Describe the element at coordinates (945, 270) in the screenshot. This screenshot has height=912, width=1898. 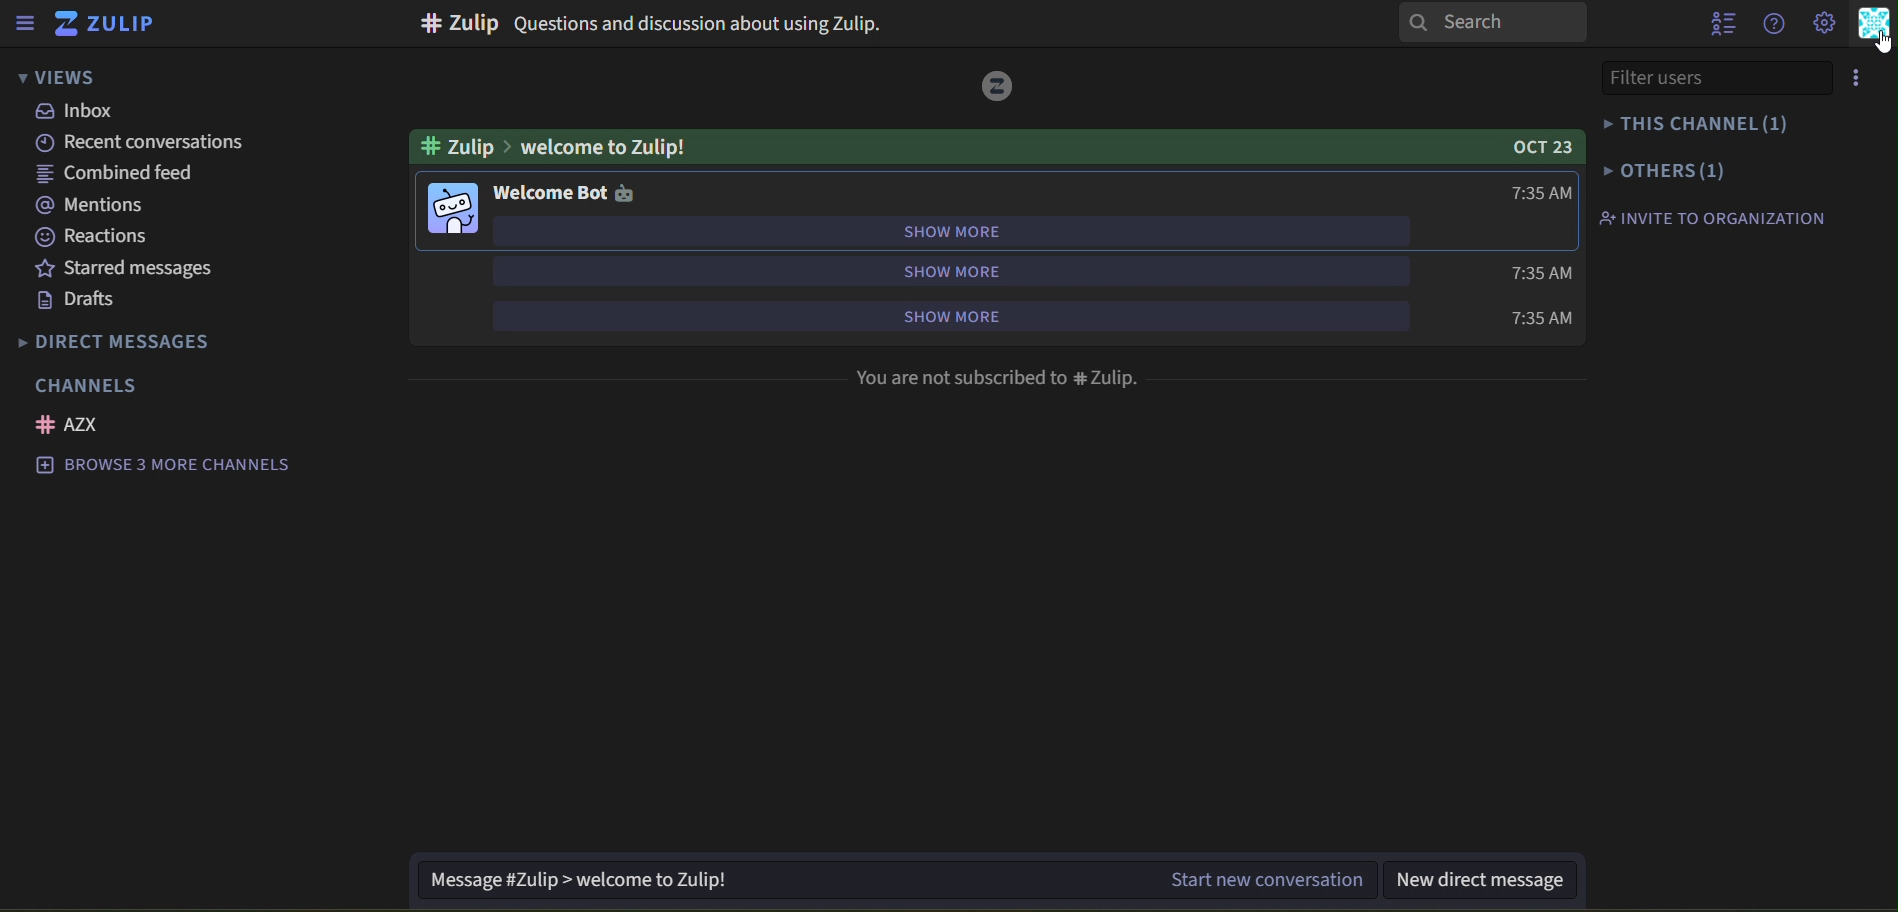
I see `show more` at that location.